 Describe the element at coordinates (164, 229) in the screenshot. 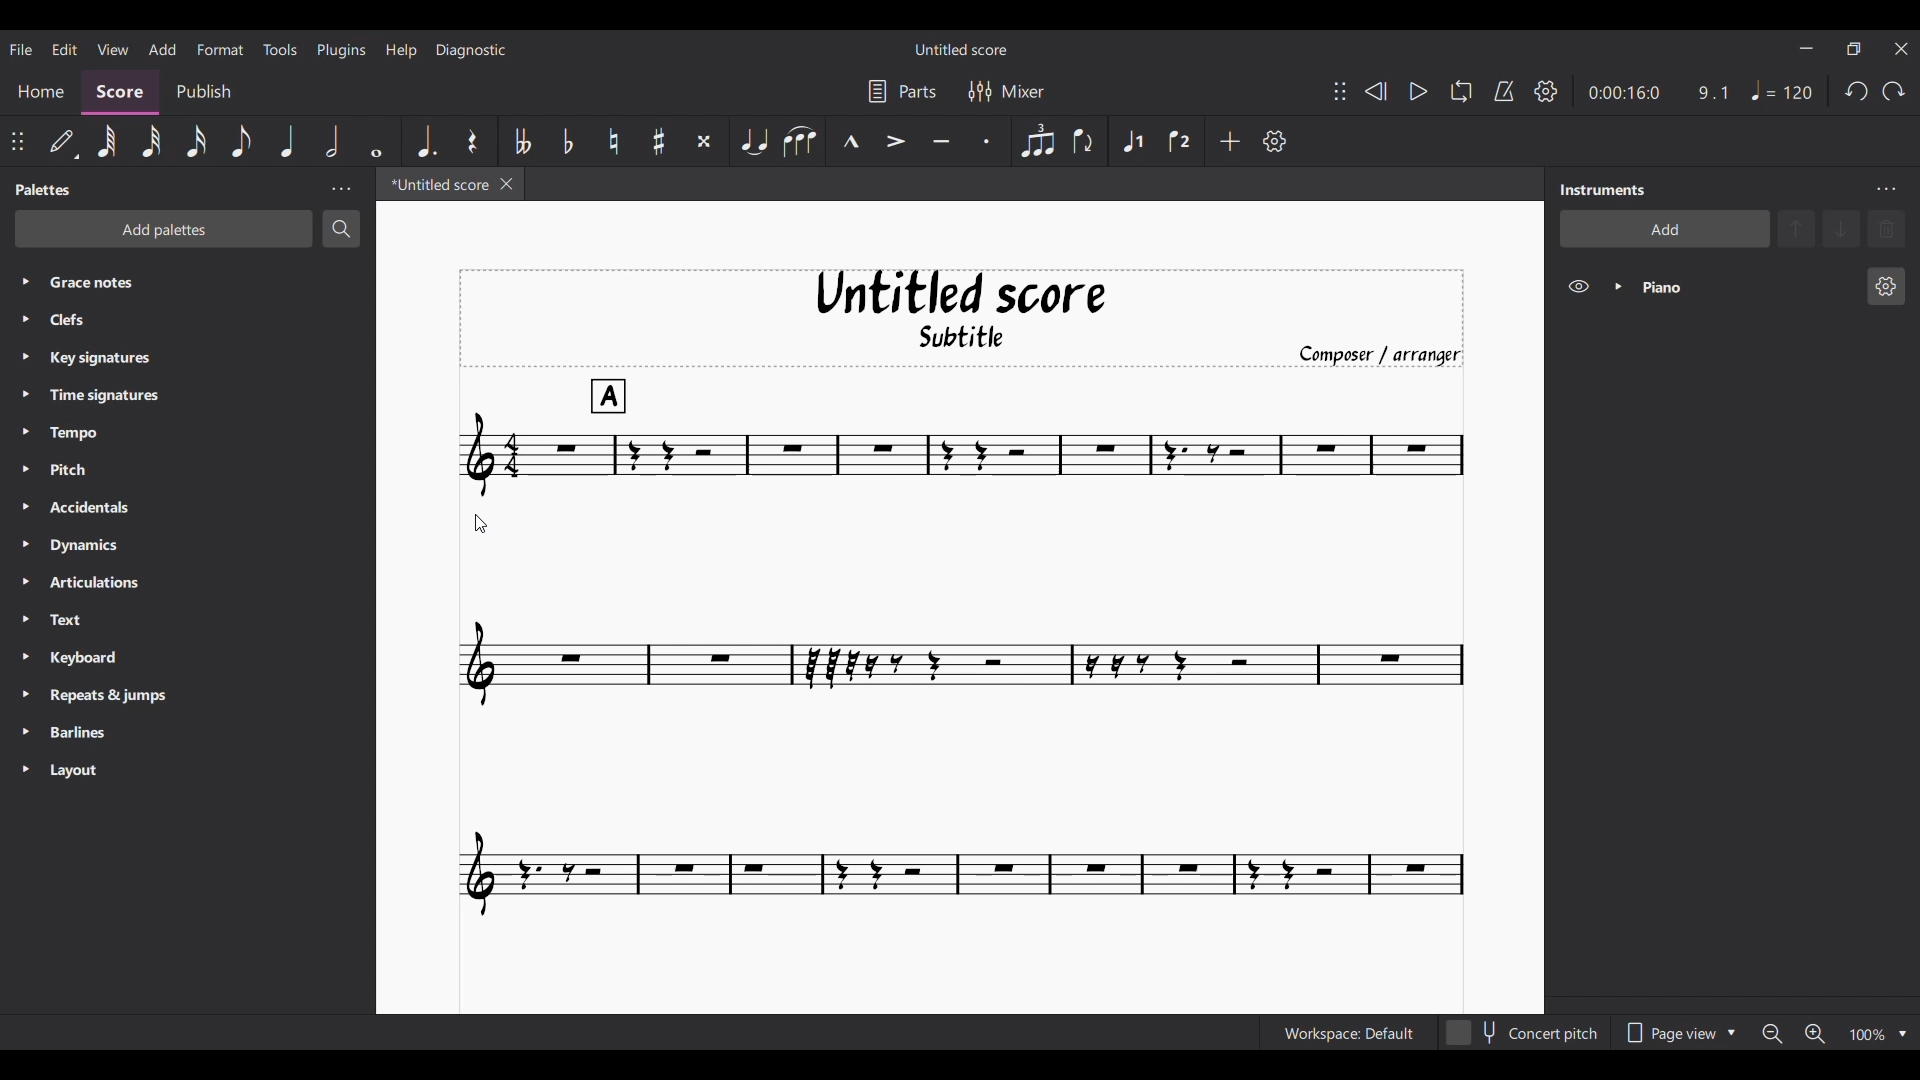

I see `Add palette` at that location.